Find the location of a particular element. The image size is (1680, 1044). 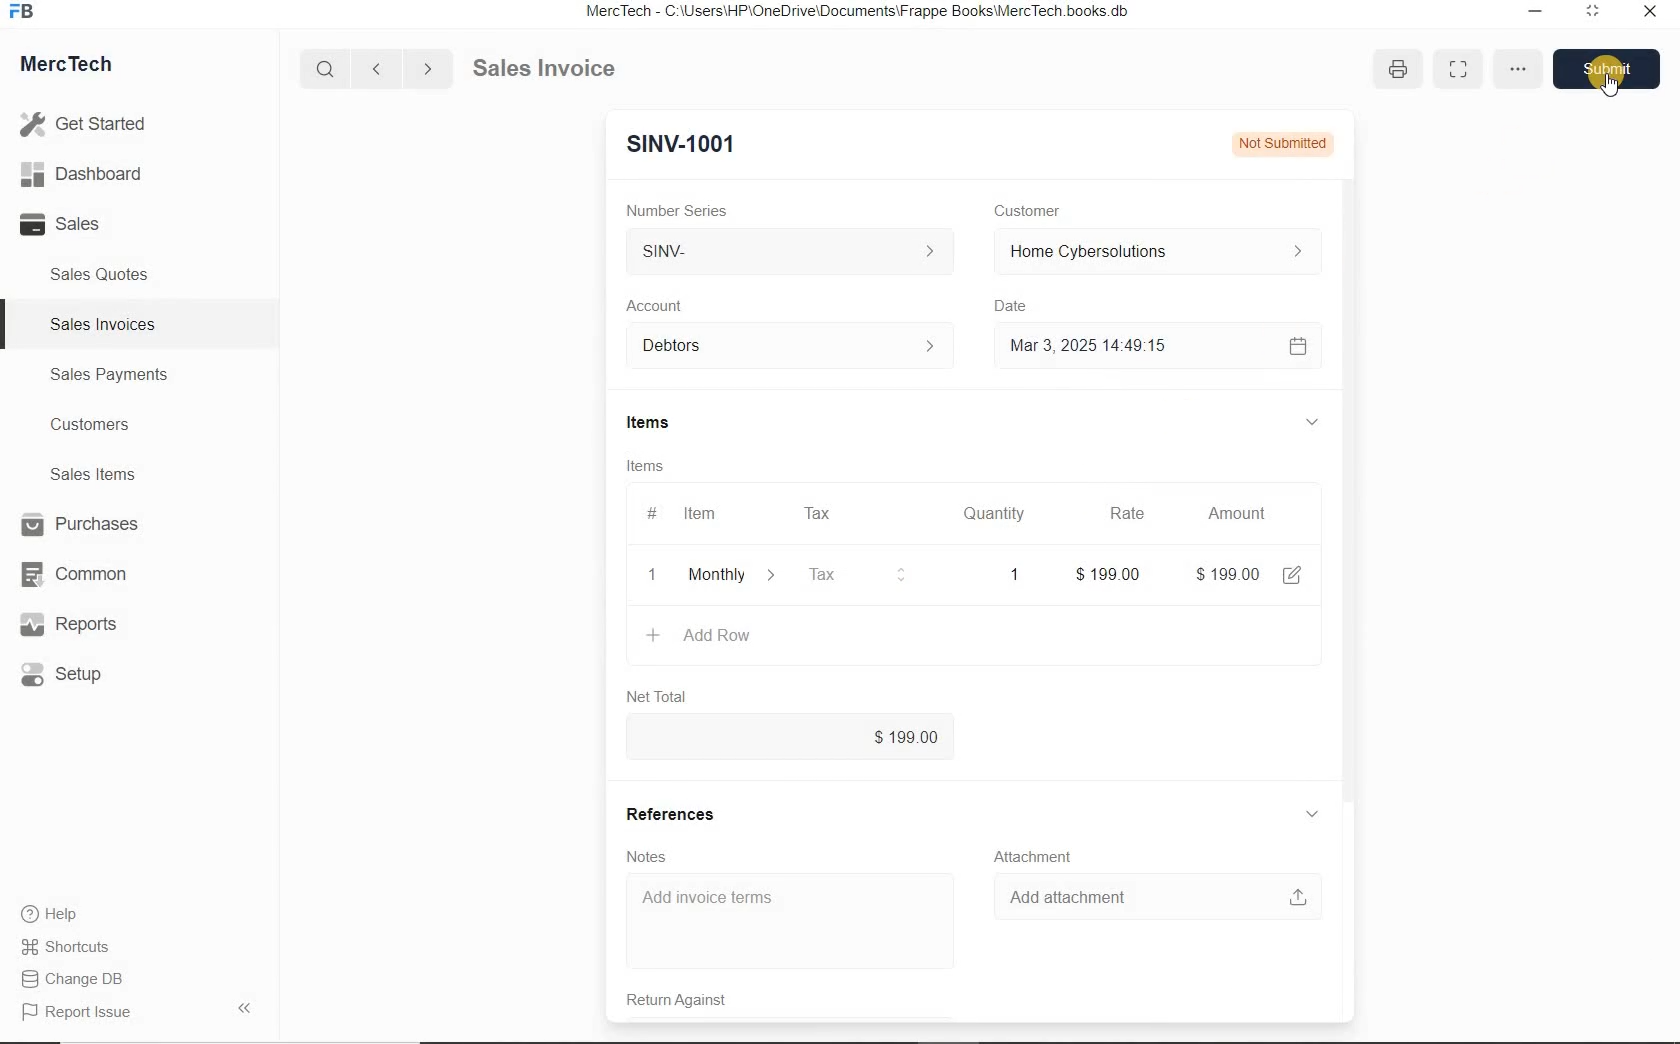

amount: $0.00 is located at coordinates (1229, 573).